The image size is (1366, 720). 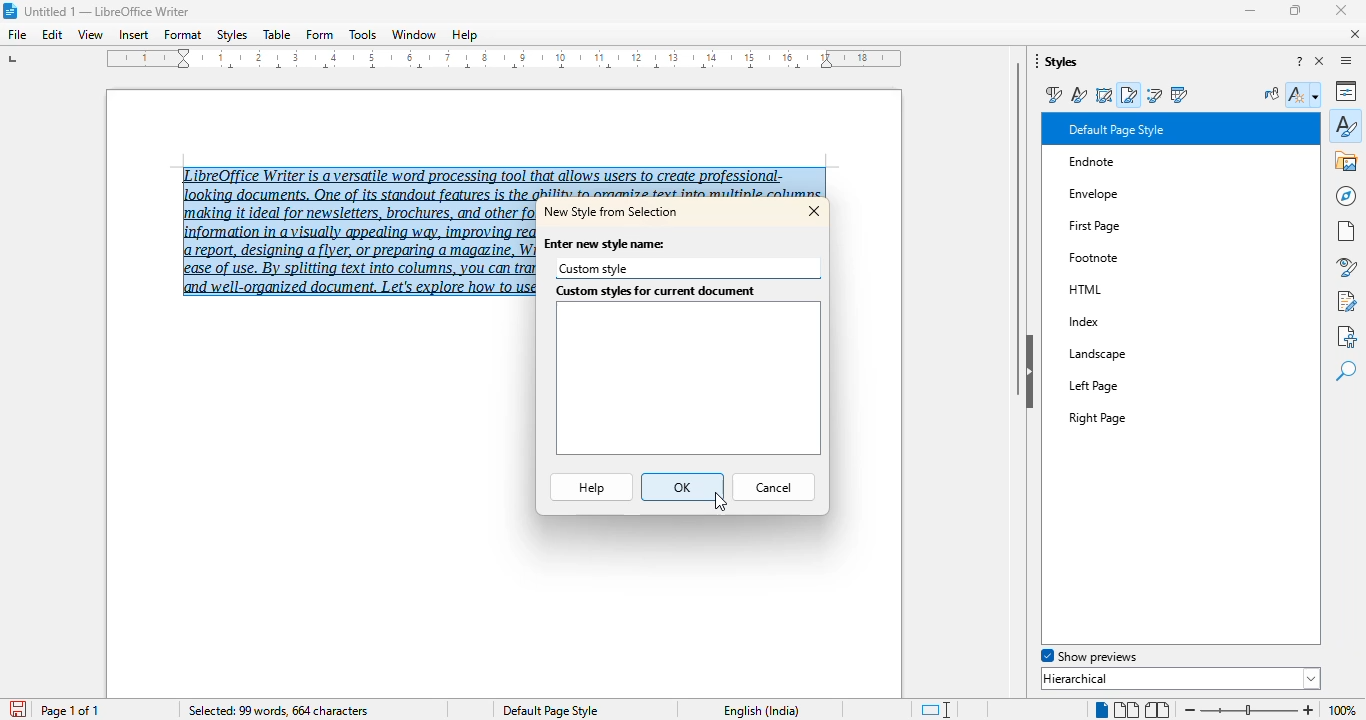 What do you see at coordinates (1346, 336) in the screenshot?
I see `accessibility check` at bounding box center [1346, 336].